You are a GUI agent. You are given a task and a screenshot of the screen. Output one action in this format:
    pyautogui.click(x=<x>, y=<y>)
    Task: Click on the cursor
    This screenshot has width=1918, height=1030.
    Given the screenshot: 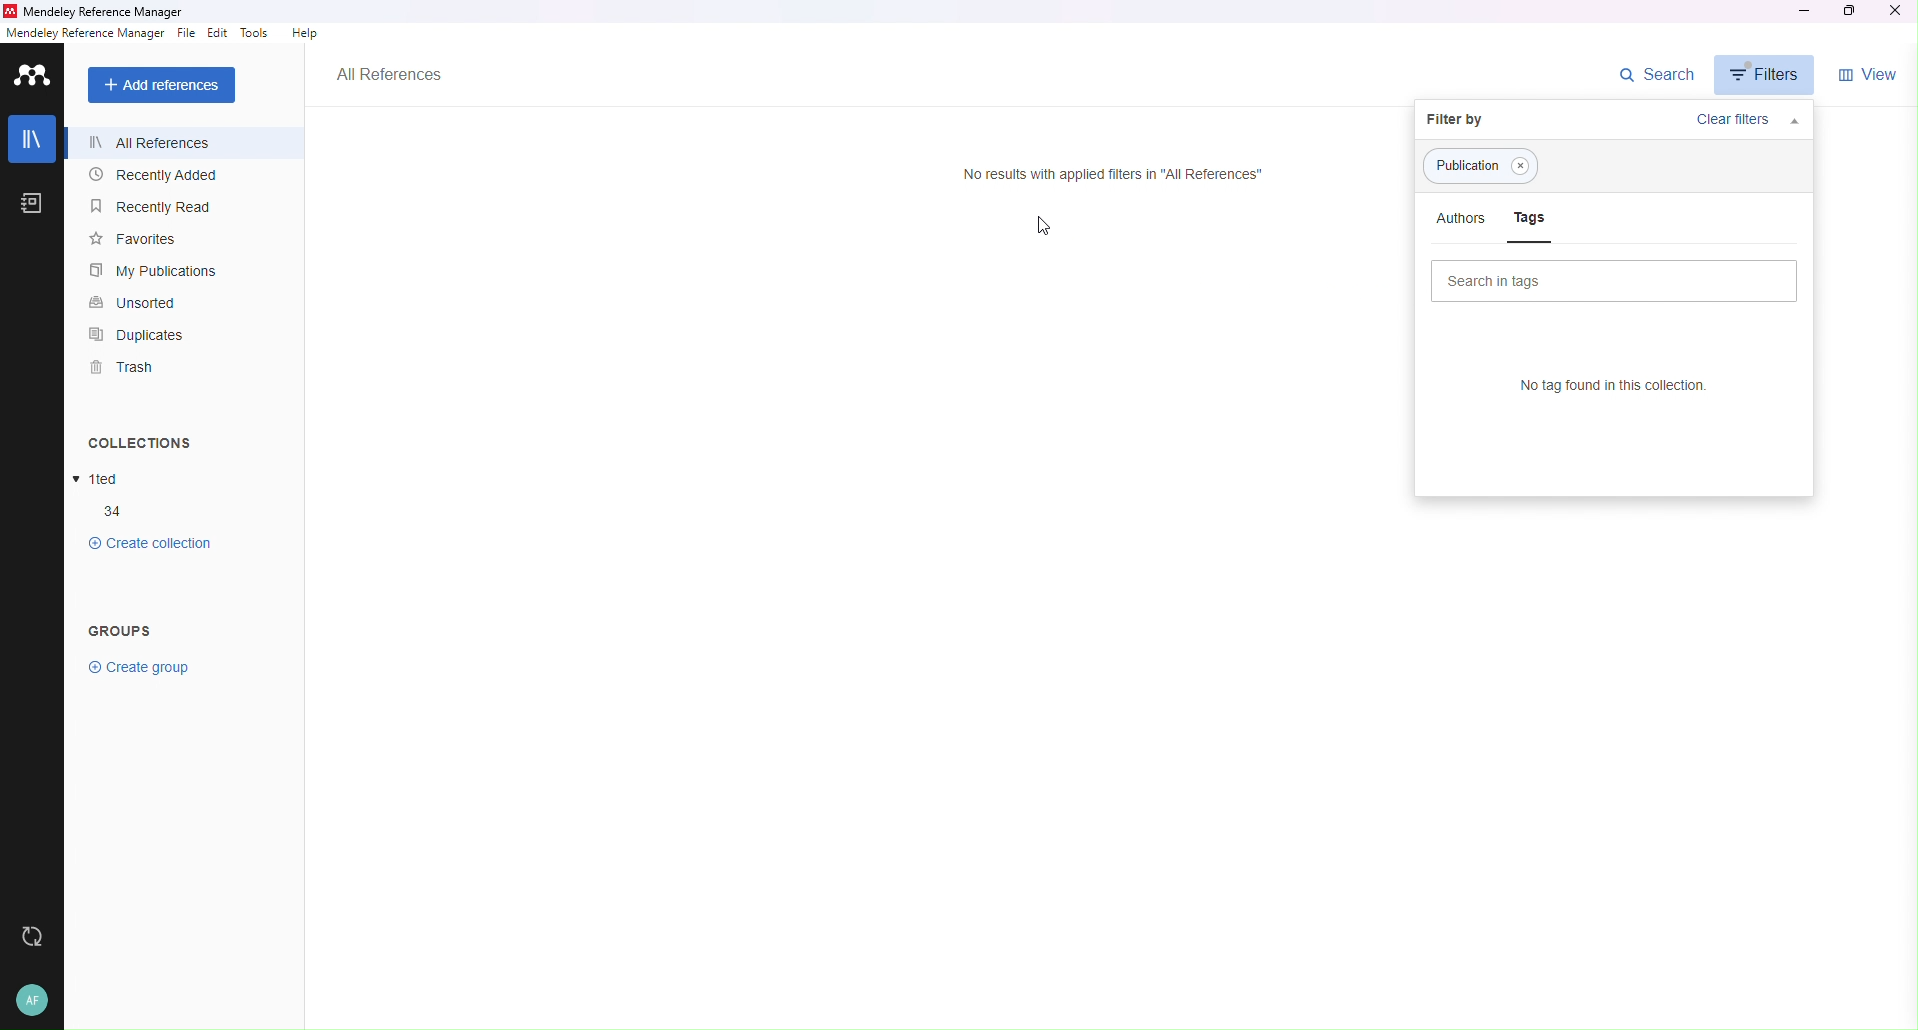 What is the action you would take?
    pyautogui.click(x=1045, y=233)
    